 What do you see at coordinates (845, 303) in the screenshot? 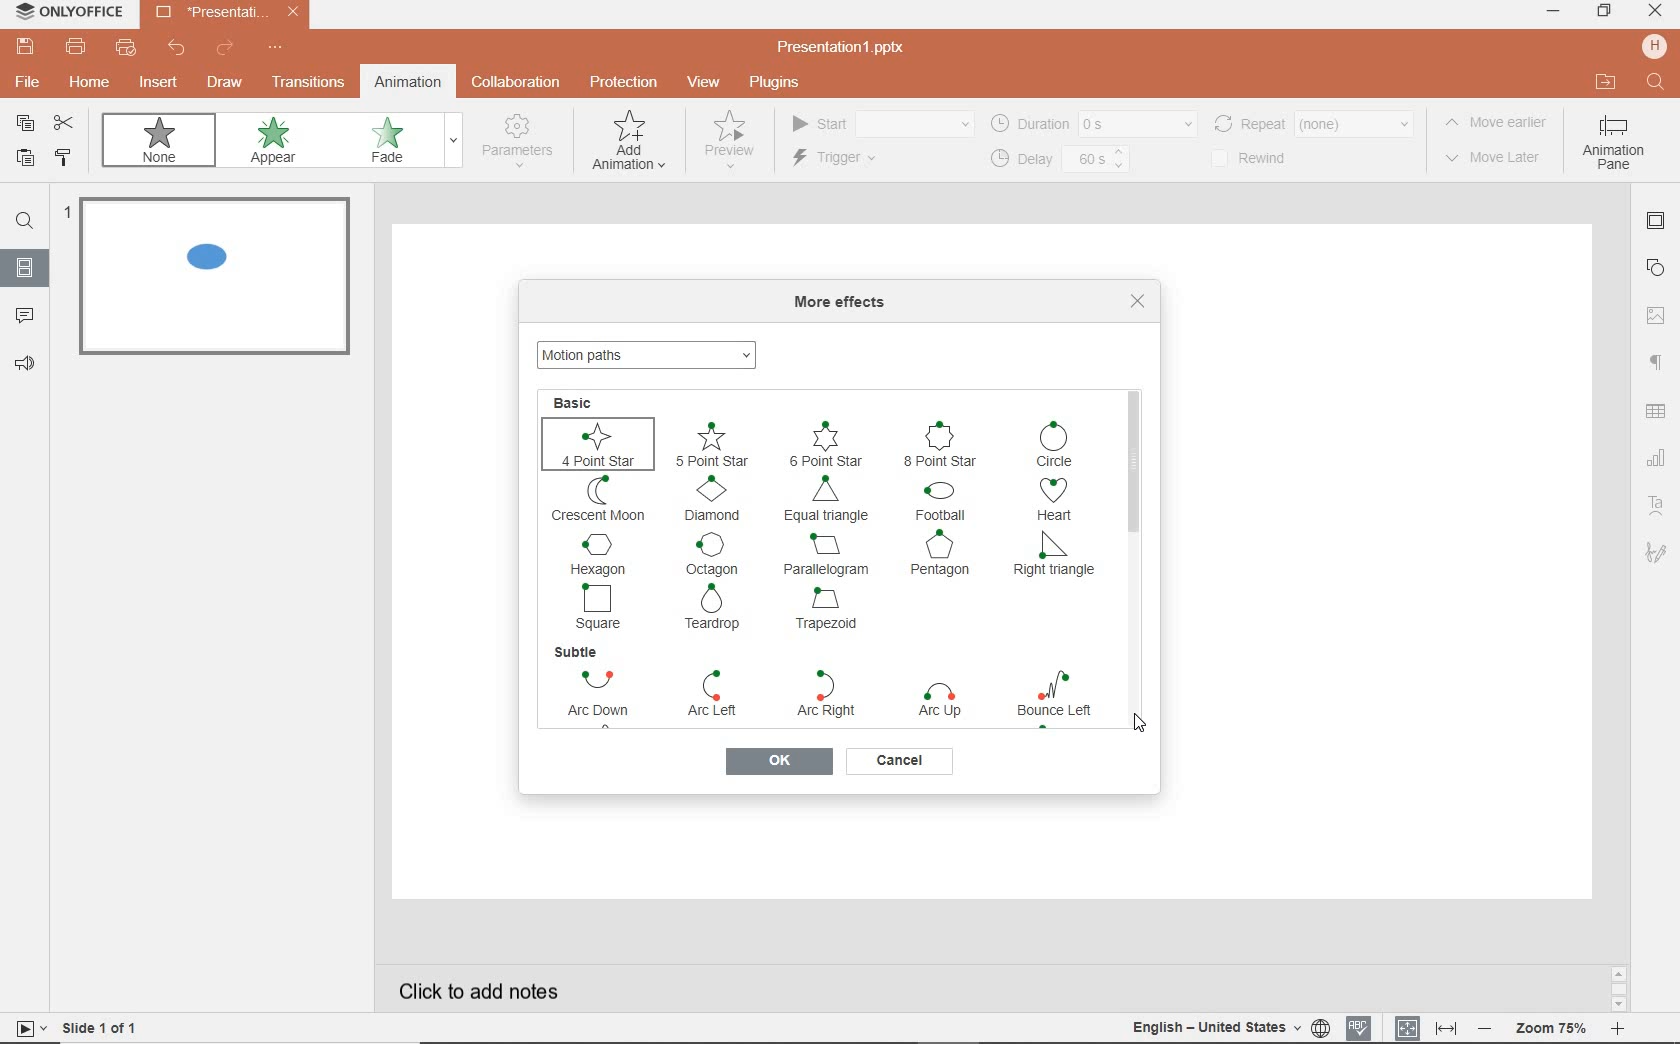
I see `MORE EFFECTS` at bounding box center [845, 303].